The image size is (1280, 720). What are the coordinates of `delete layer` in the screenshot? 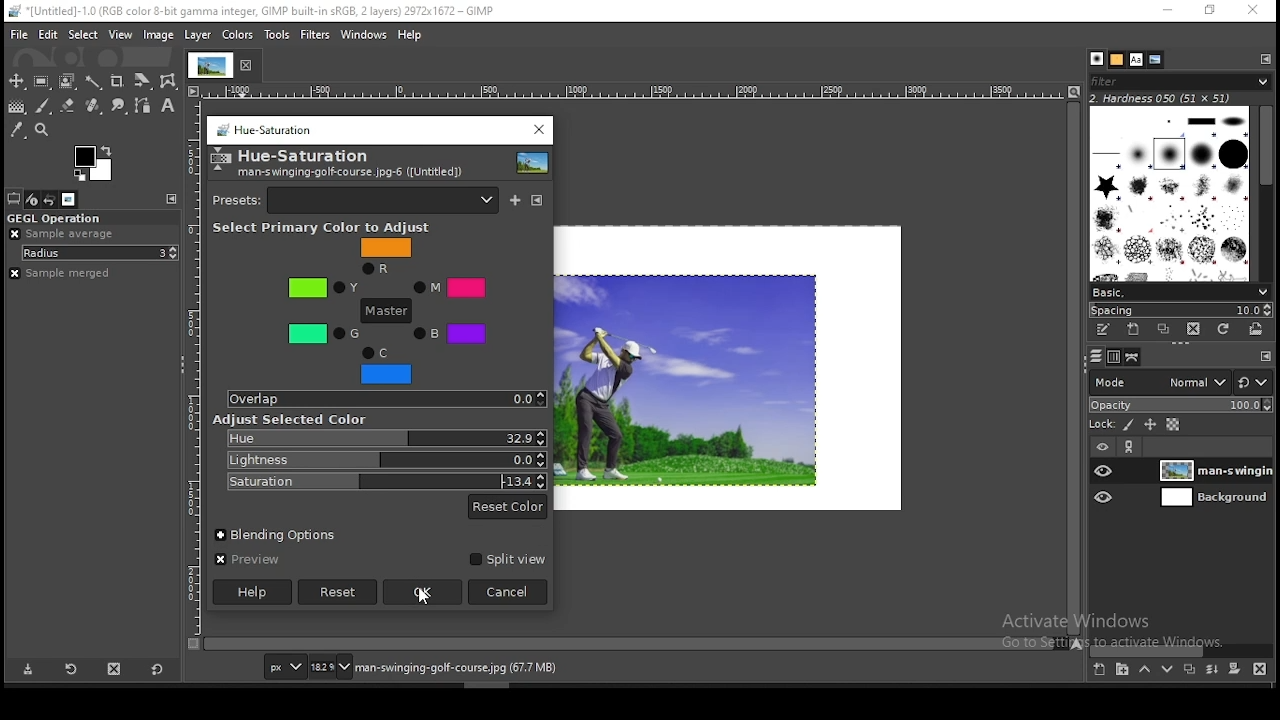 It's located at (1260, 670).